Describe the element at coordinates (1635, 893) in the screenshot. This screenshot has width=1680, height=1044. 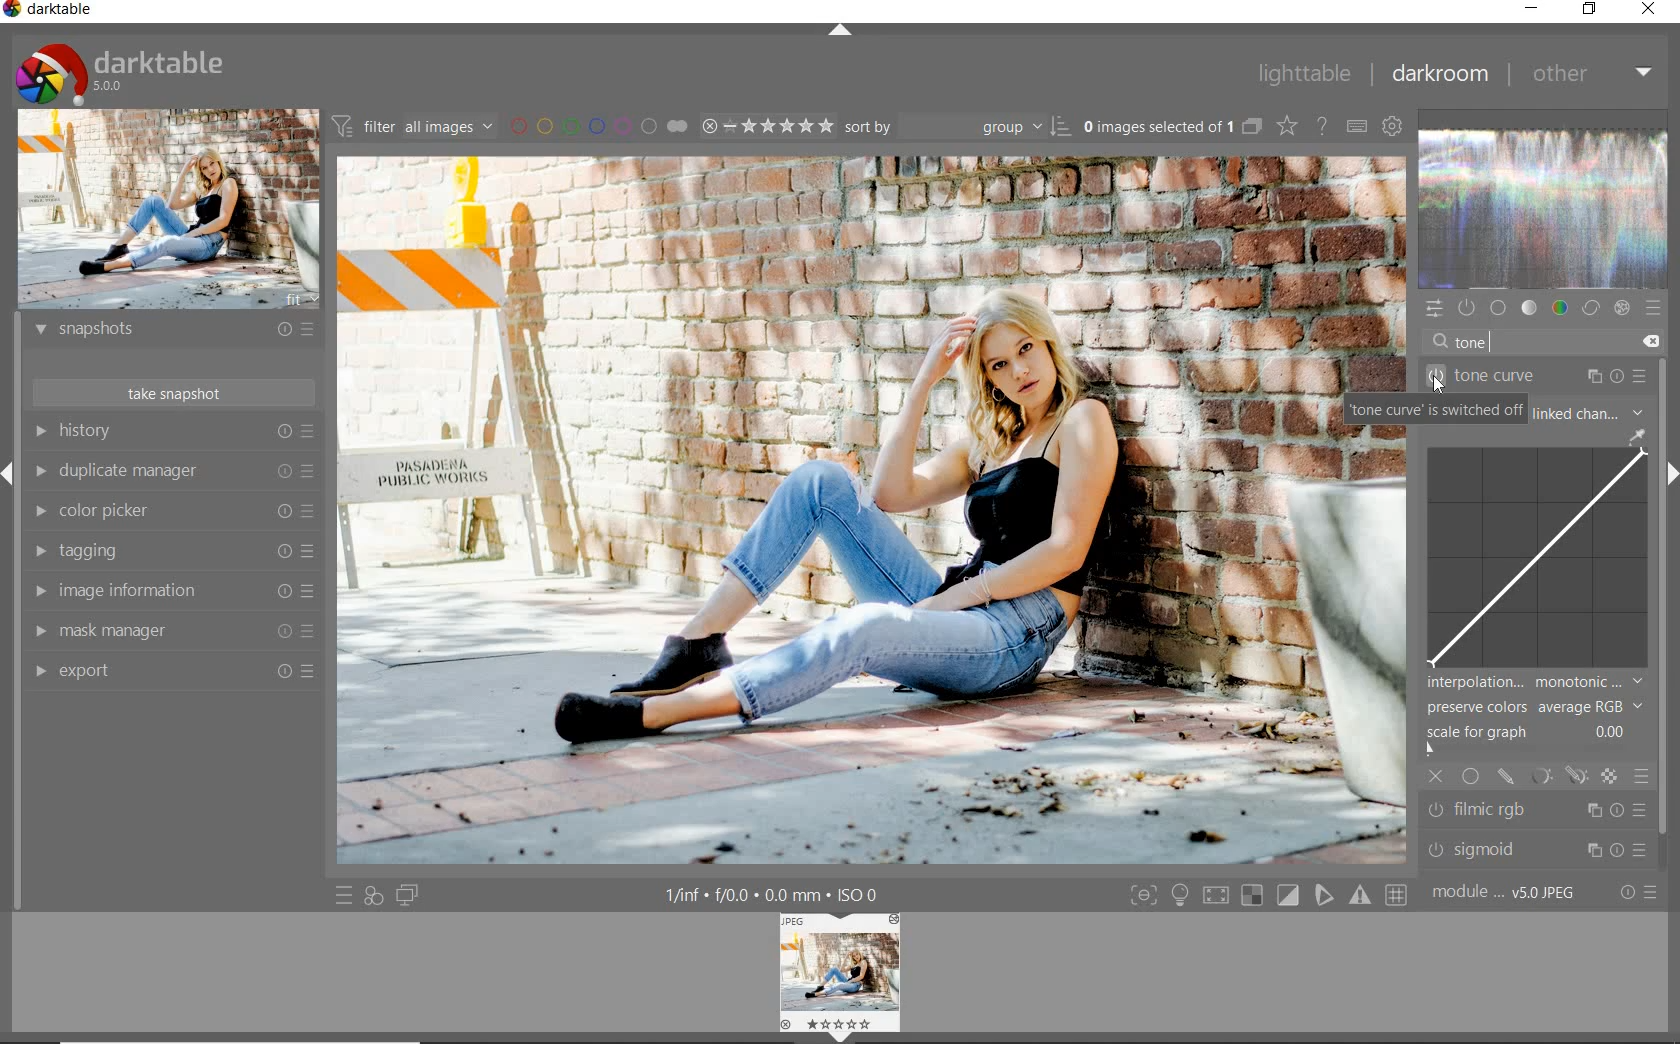
I see `reset or presets & preferences` at that location.